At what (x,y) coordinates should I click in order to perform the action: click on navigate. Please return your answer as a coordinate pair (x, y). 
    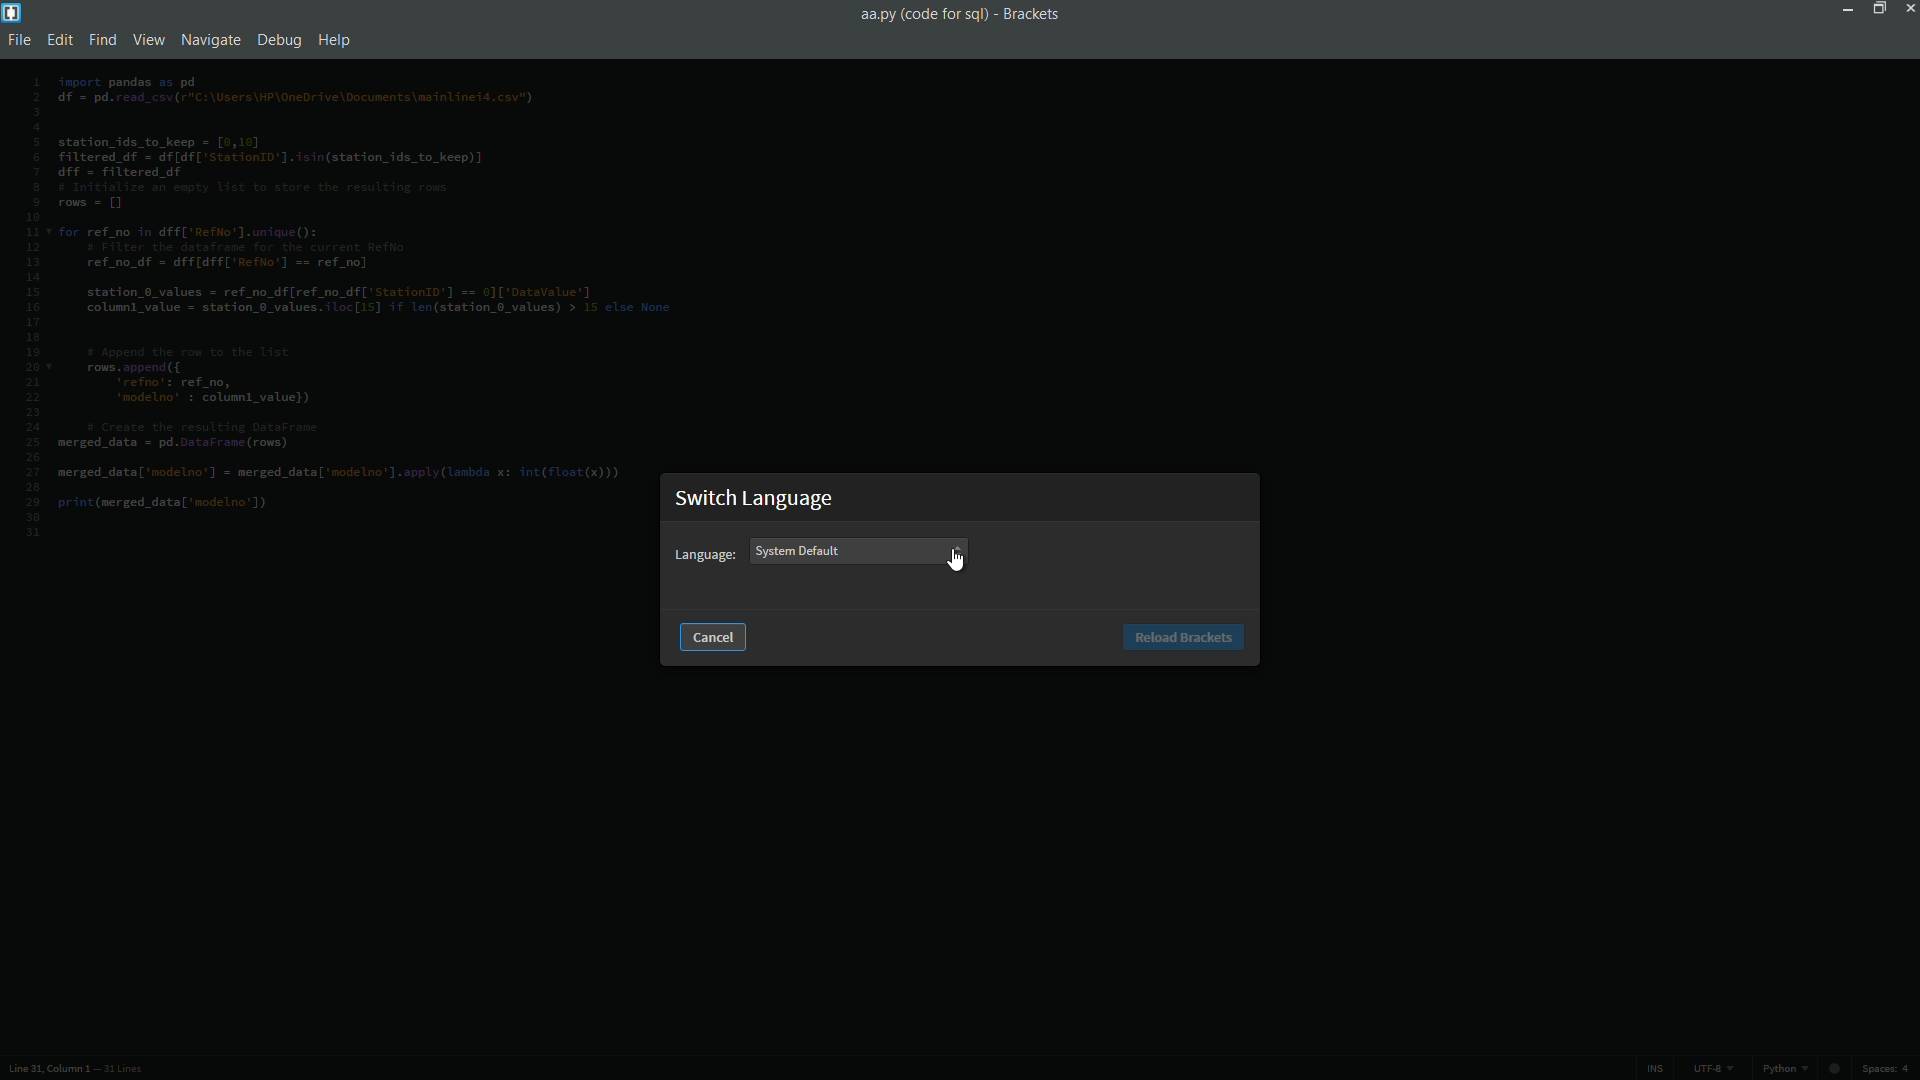
    Looking at the image, I should click on (207, 40).